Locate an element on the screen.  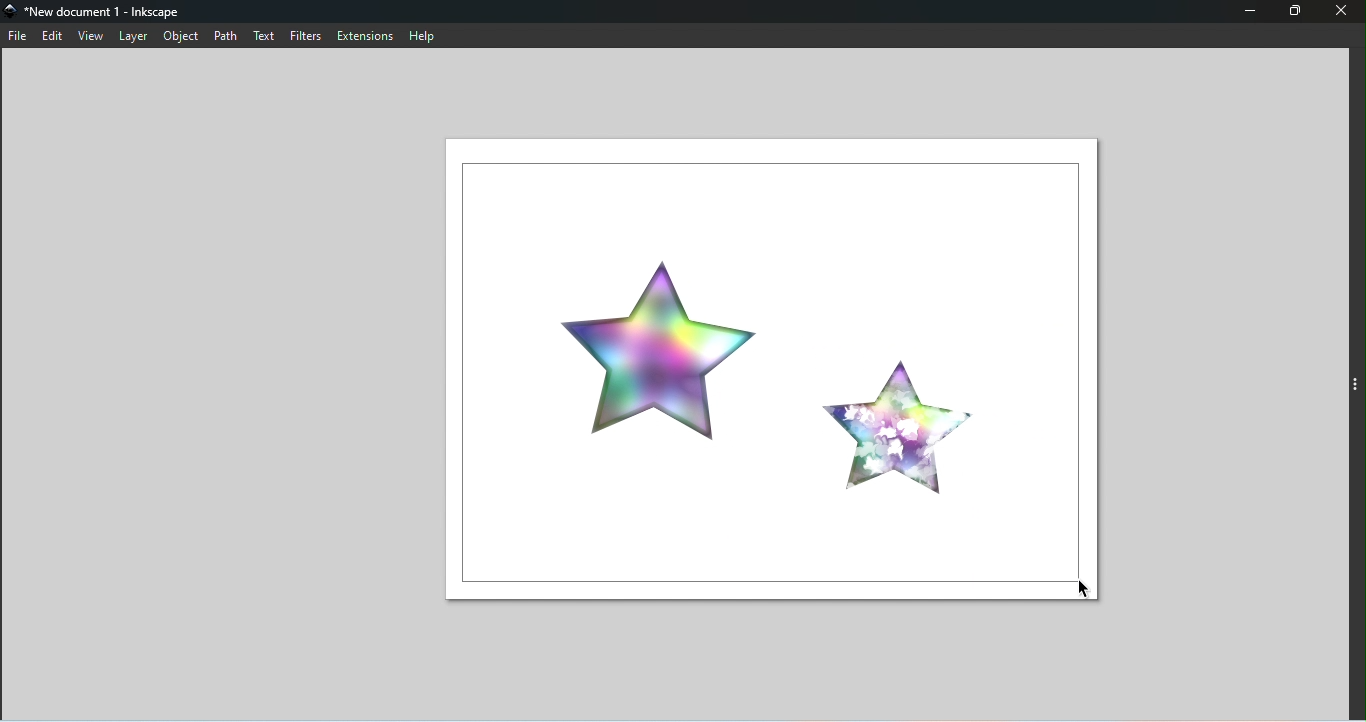
View is located at coordinates (91, 36).